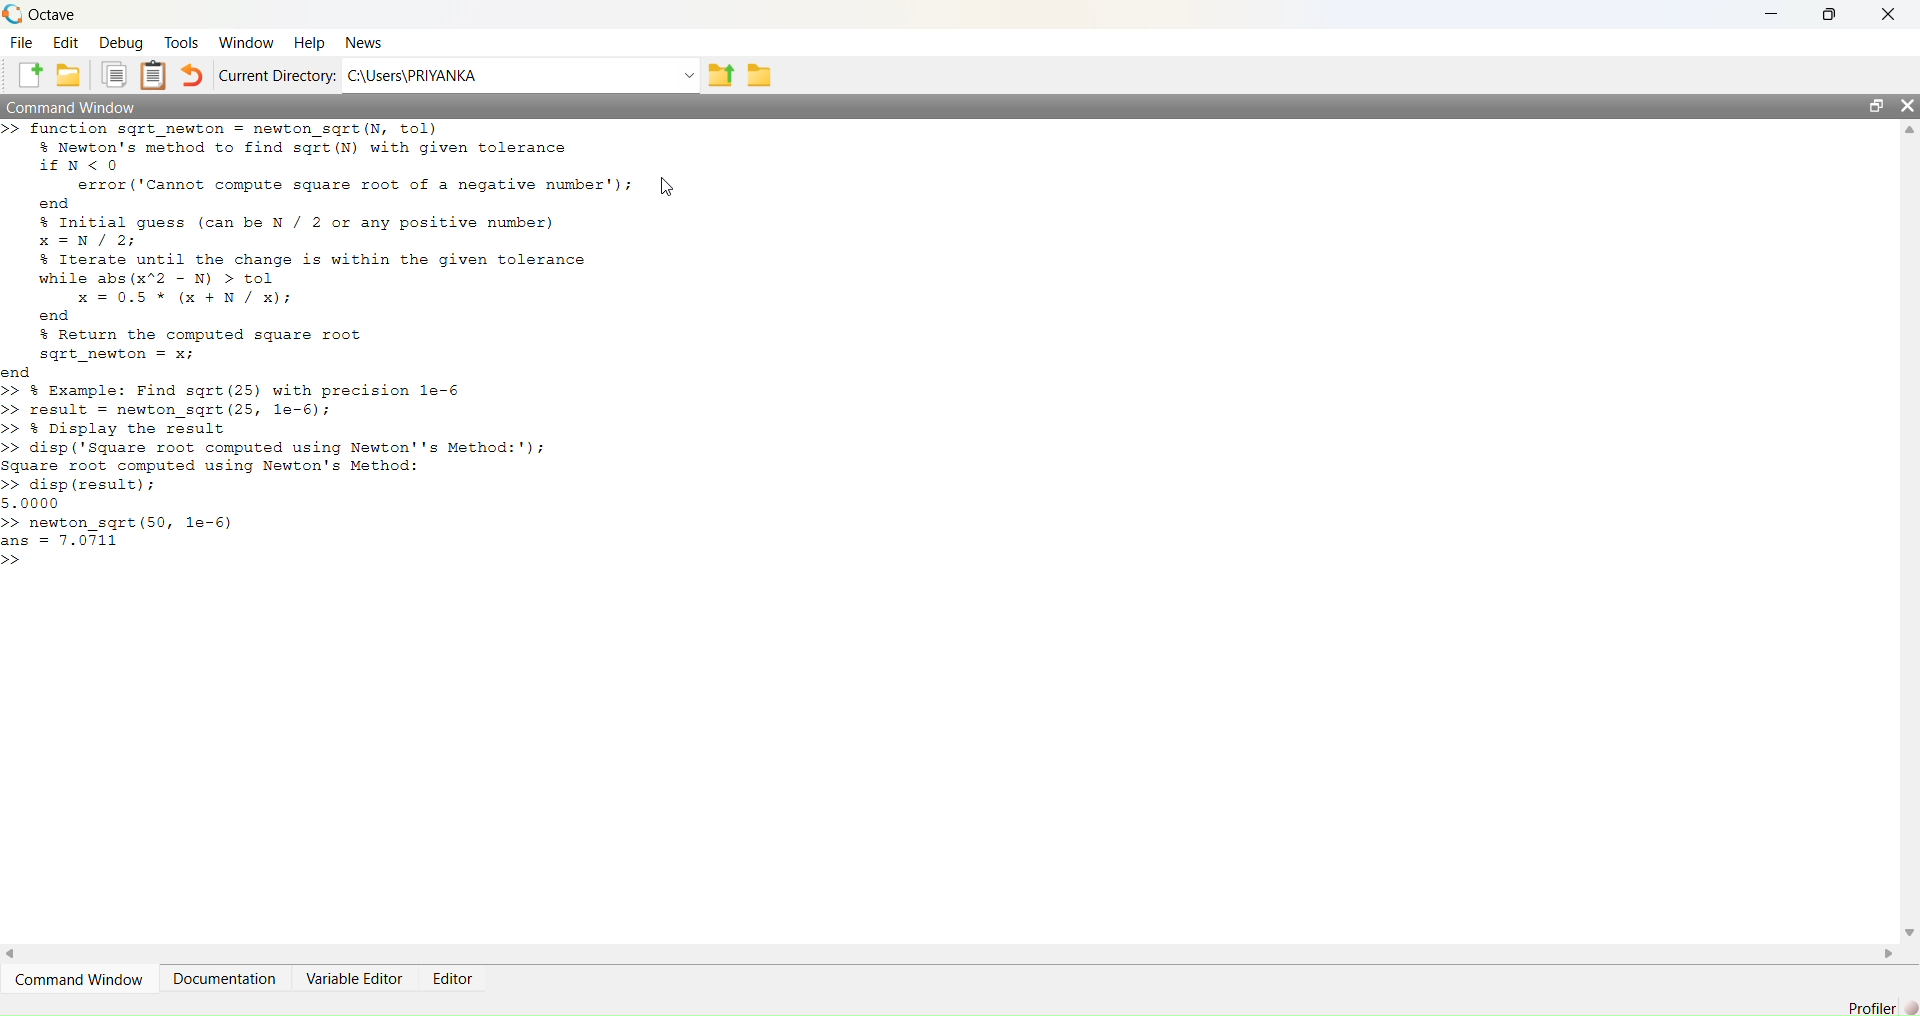 The width and height of the screenshot is (1920, 1016). I want to click on Variable Editor, so click(353, 978).